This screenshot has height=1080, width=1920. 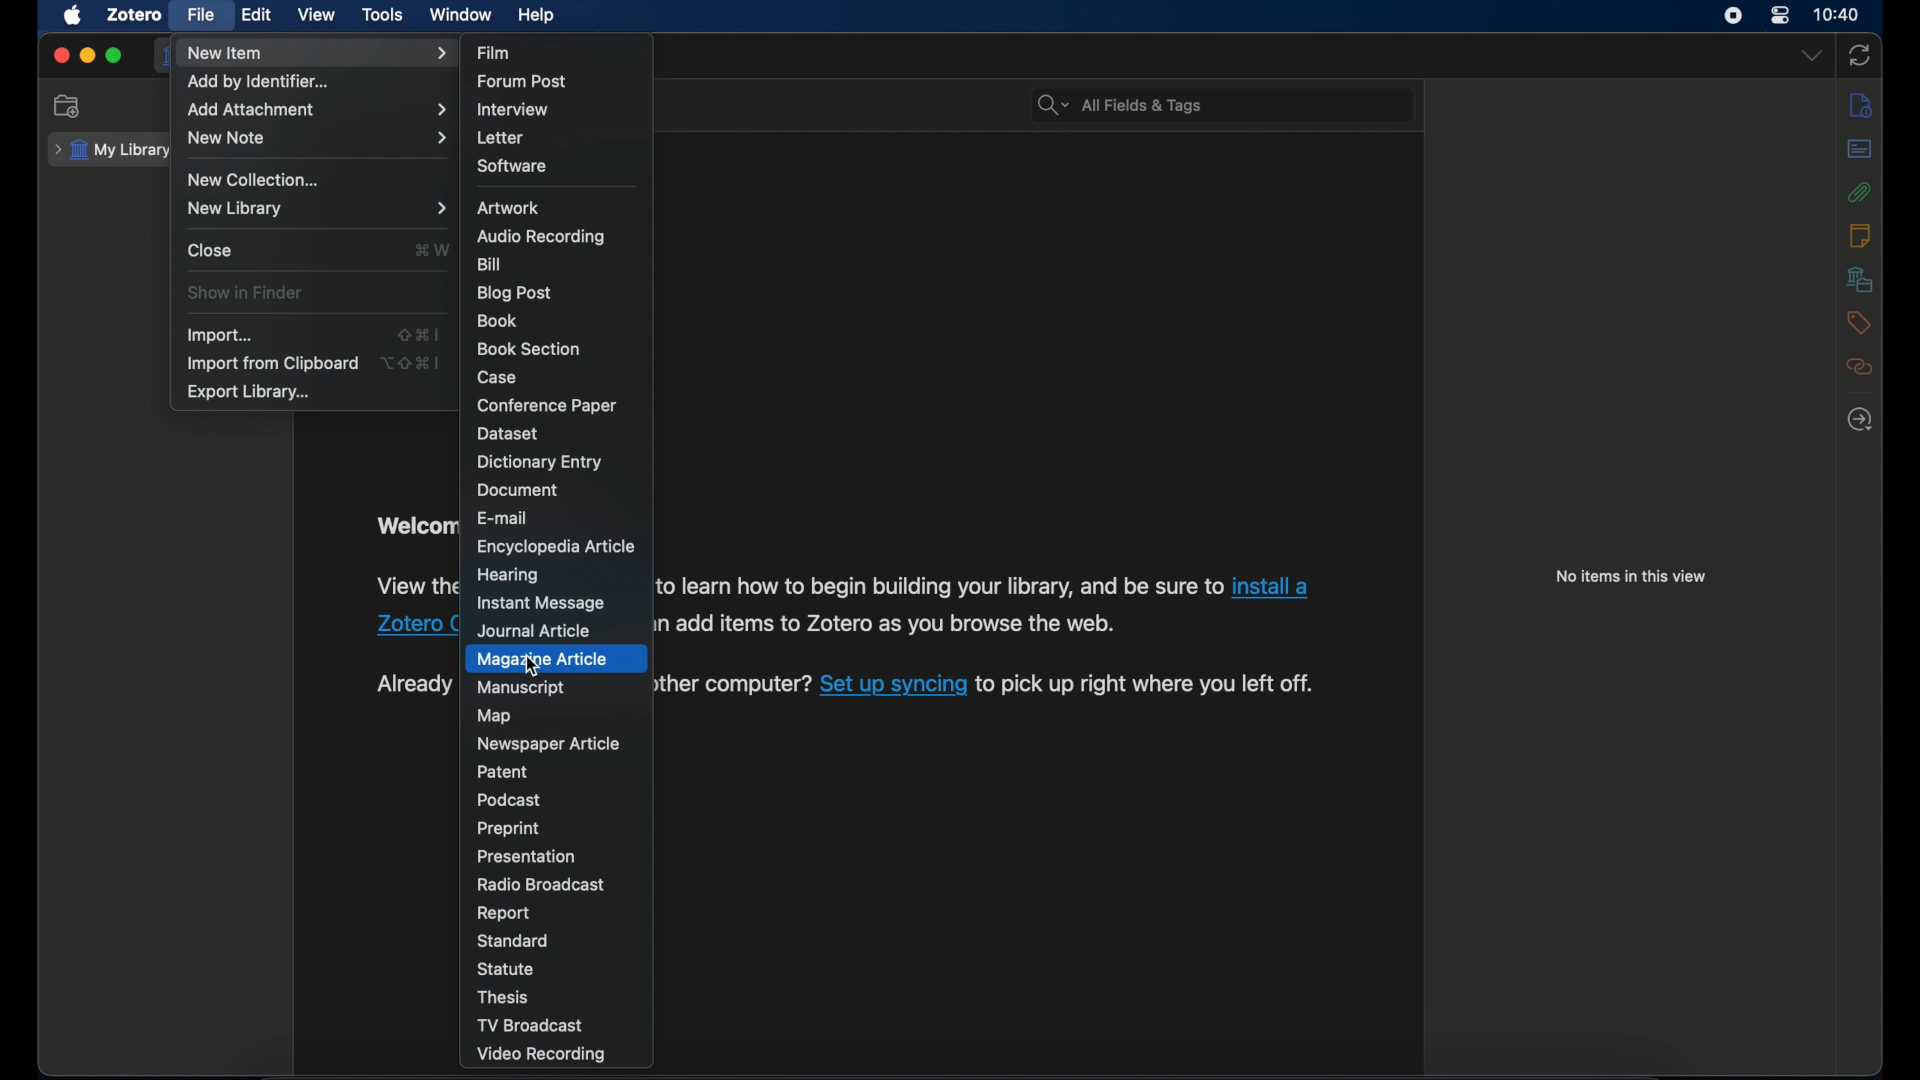 I want to click on interview, so click(x=514, y=111).